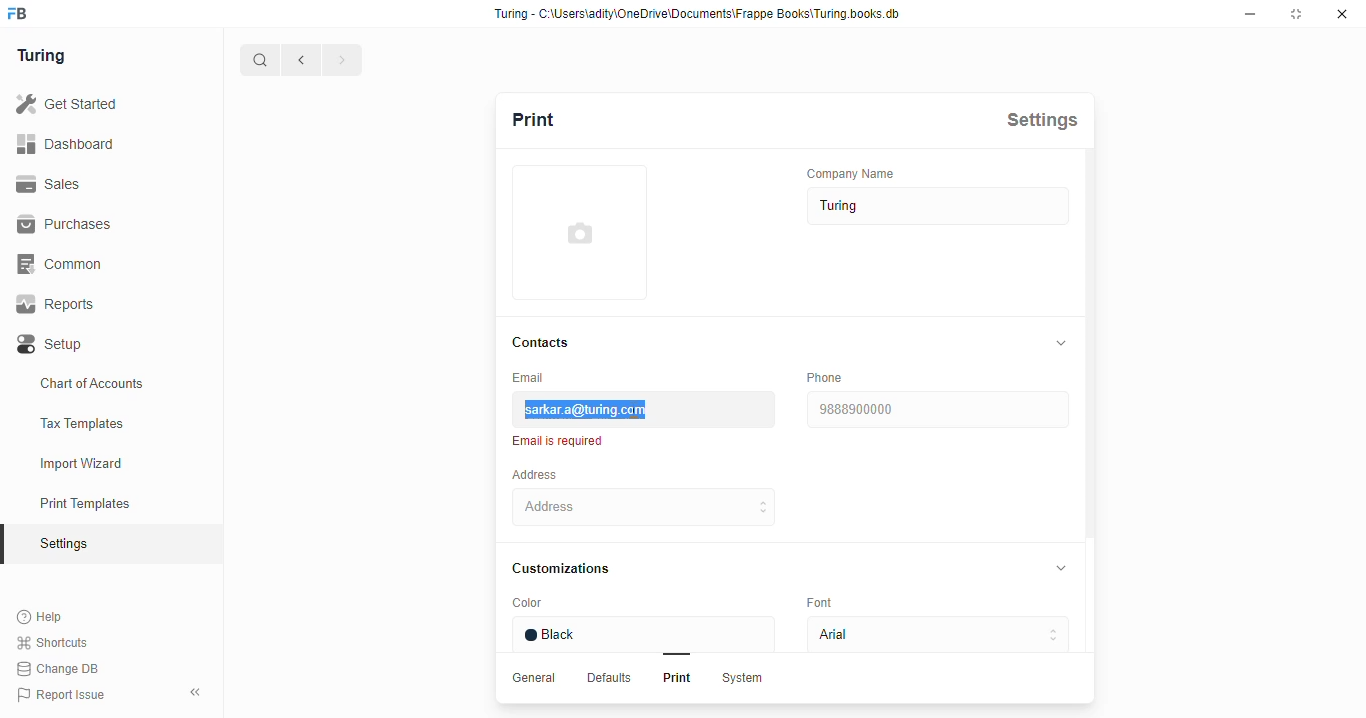 The width and height of the screenshot is (1366, 718). Describe the element at coordinates (1299, 15) in the screenshot. I see `maximise` at that location.